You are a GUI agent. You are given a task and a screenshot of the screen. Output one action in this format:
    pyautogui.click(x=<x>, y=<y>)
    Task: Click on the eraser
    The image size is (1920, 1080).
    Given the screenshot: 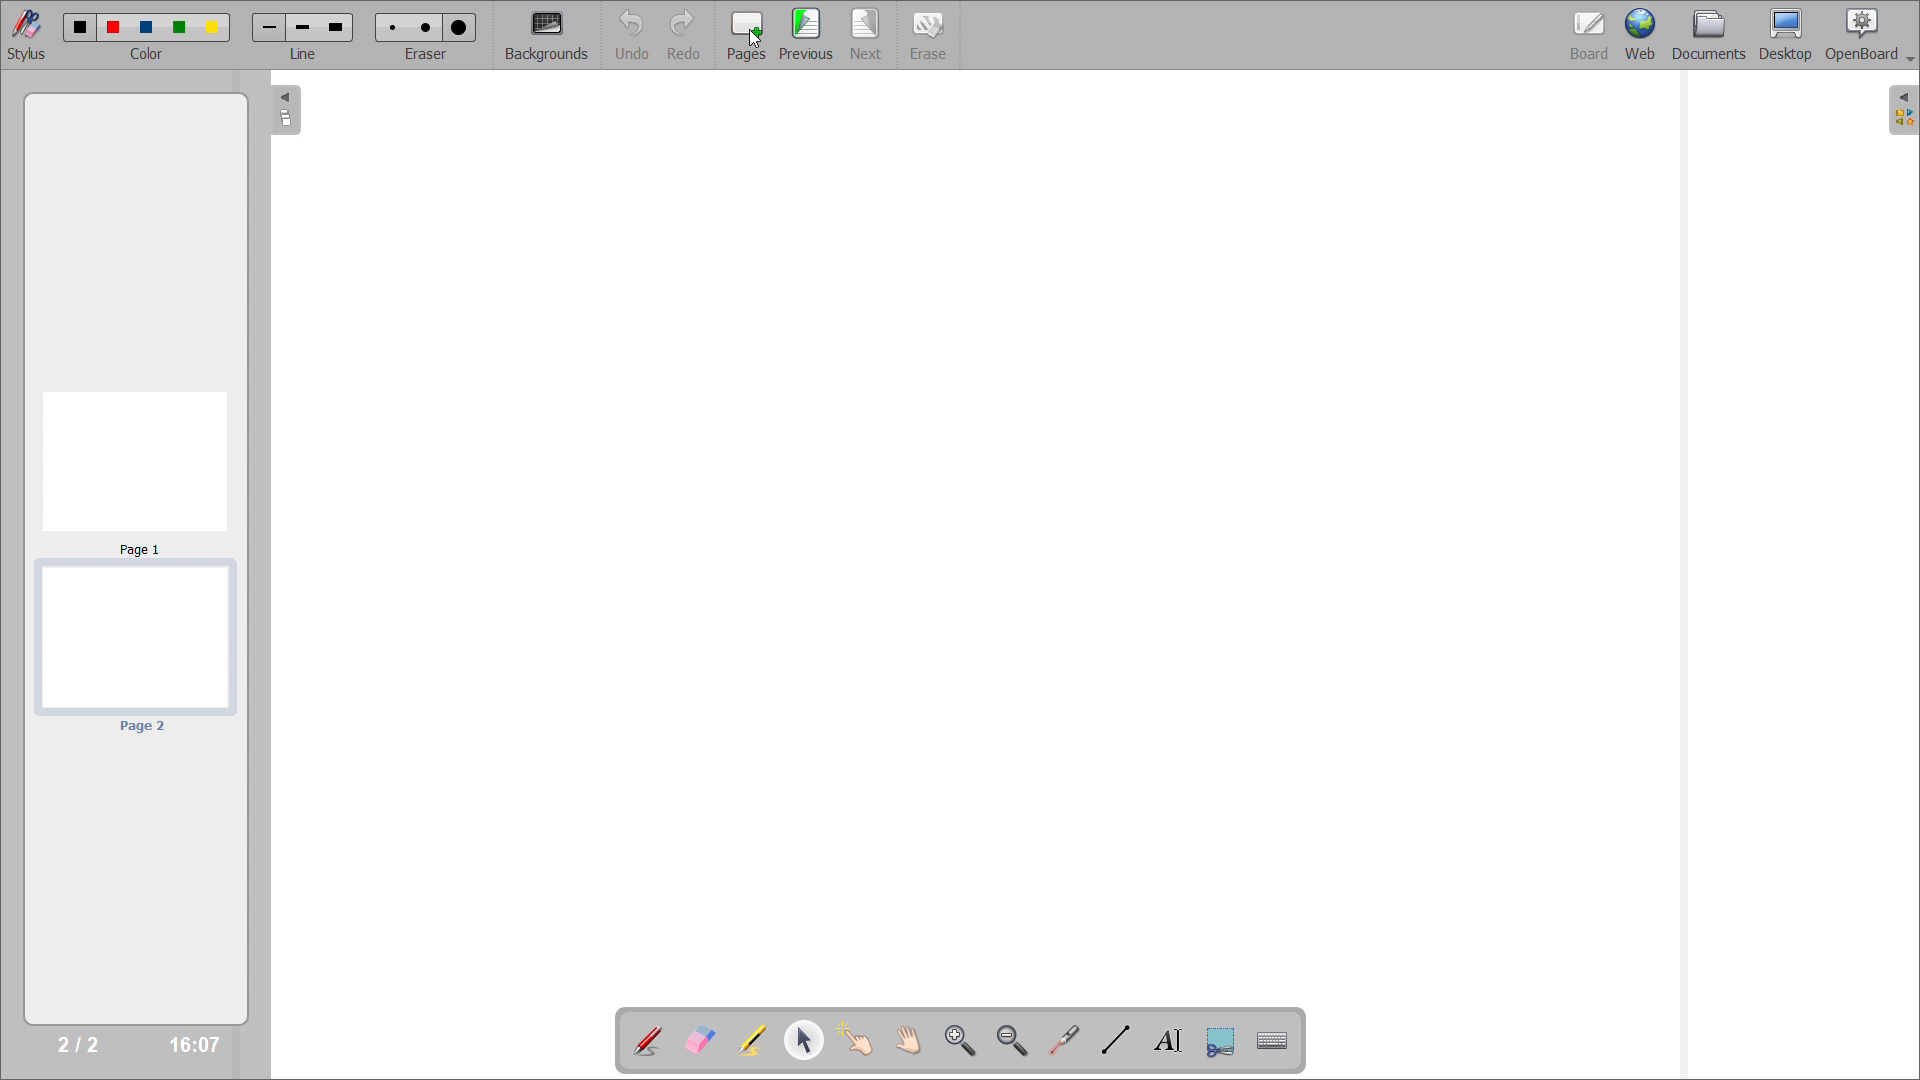 What is the action you would take?
    pyautogui.click(x=427, y=36)
    